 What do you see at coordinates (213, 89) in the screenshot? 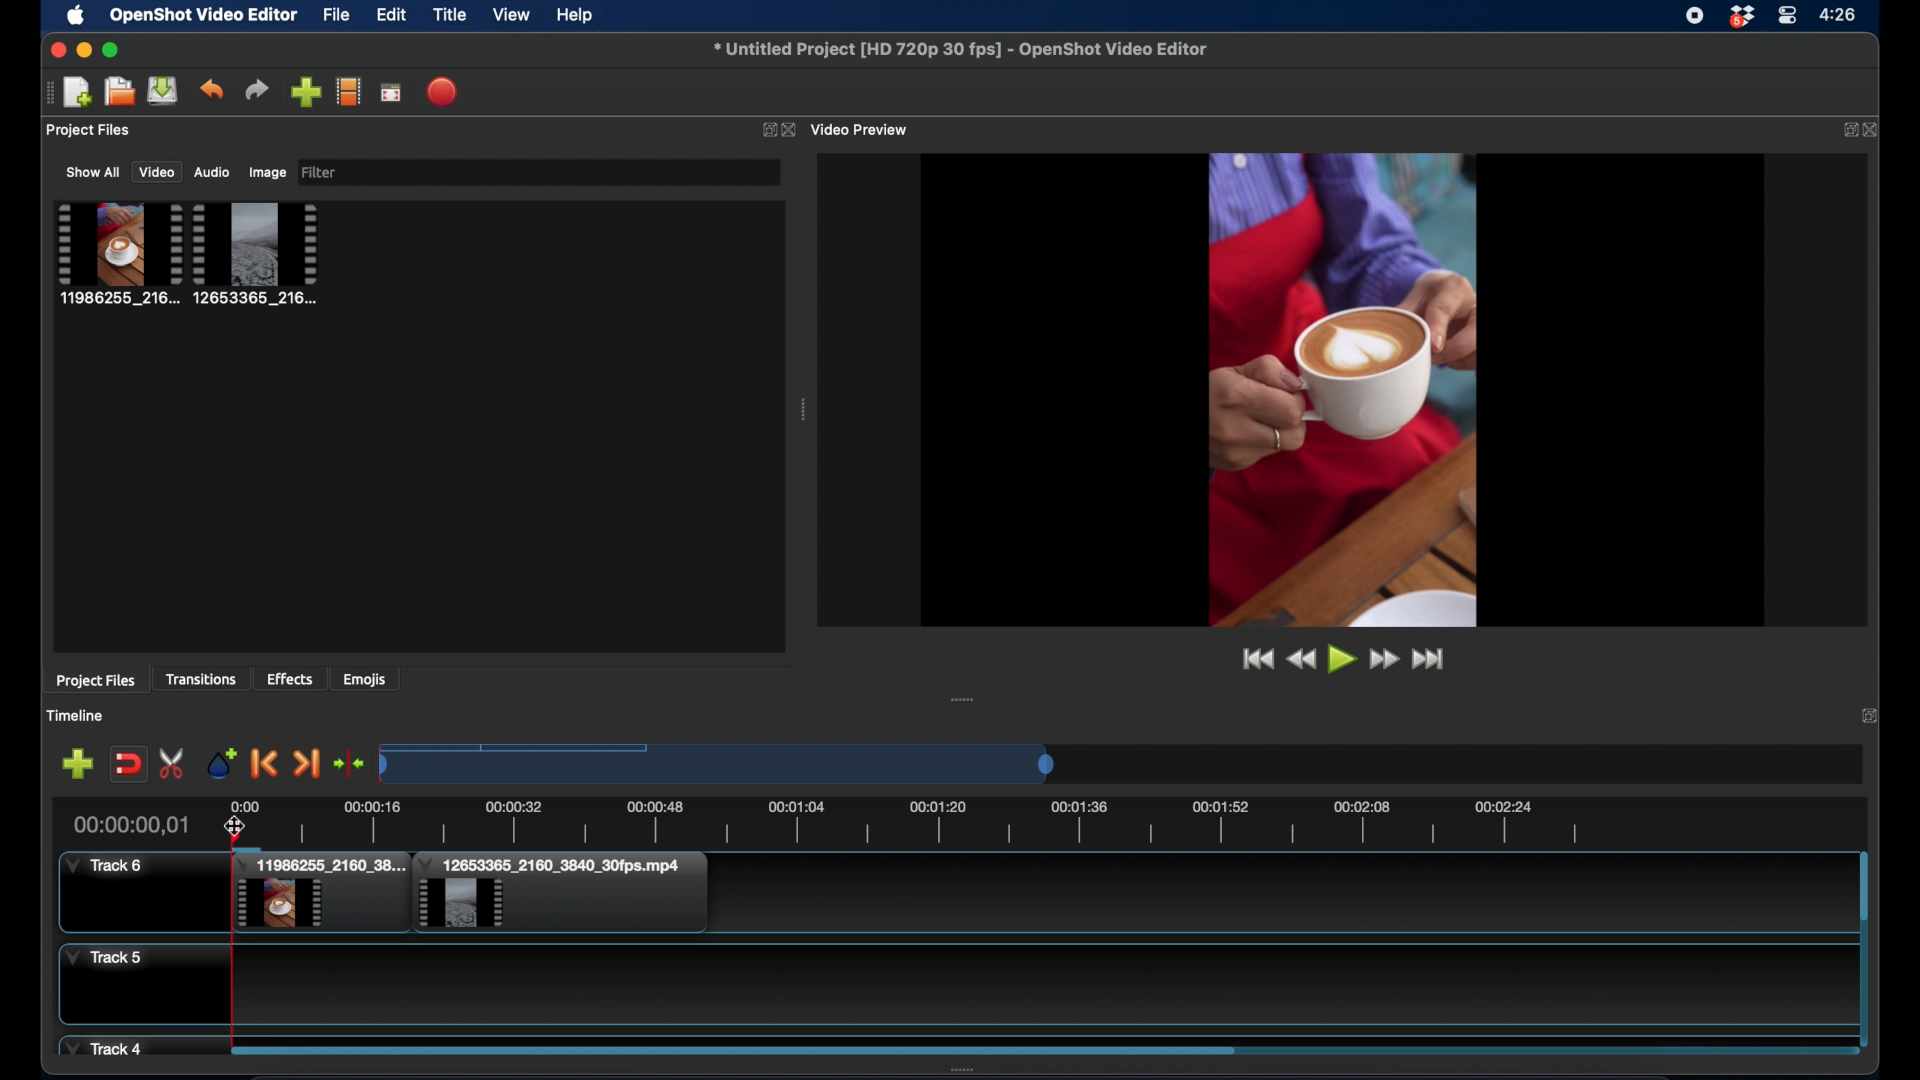
I see `undo` at bounding box center [213, 89].